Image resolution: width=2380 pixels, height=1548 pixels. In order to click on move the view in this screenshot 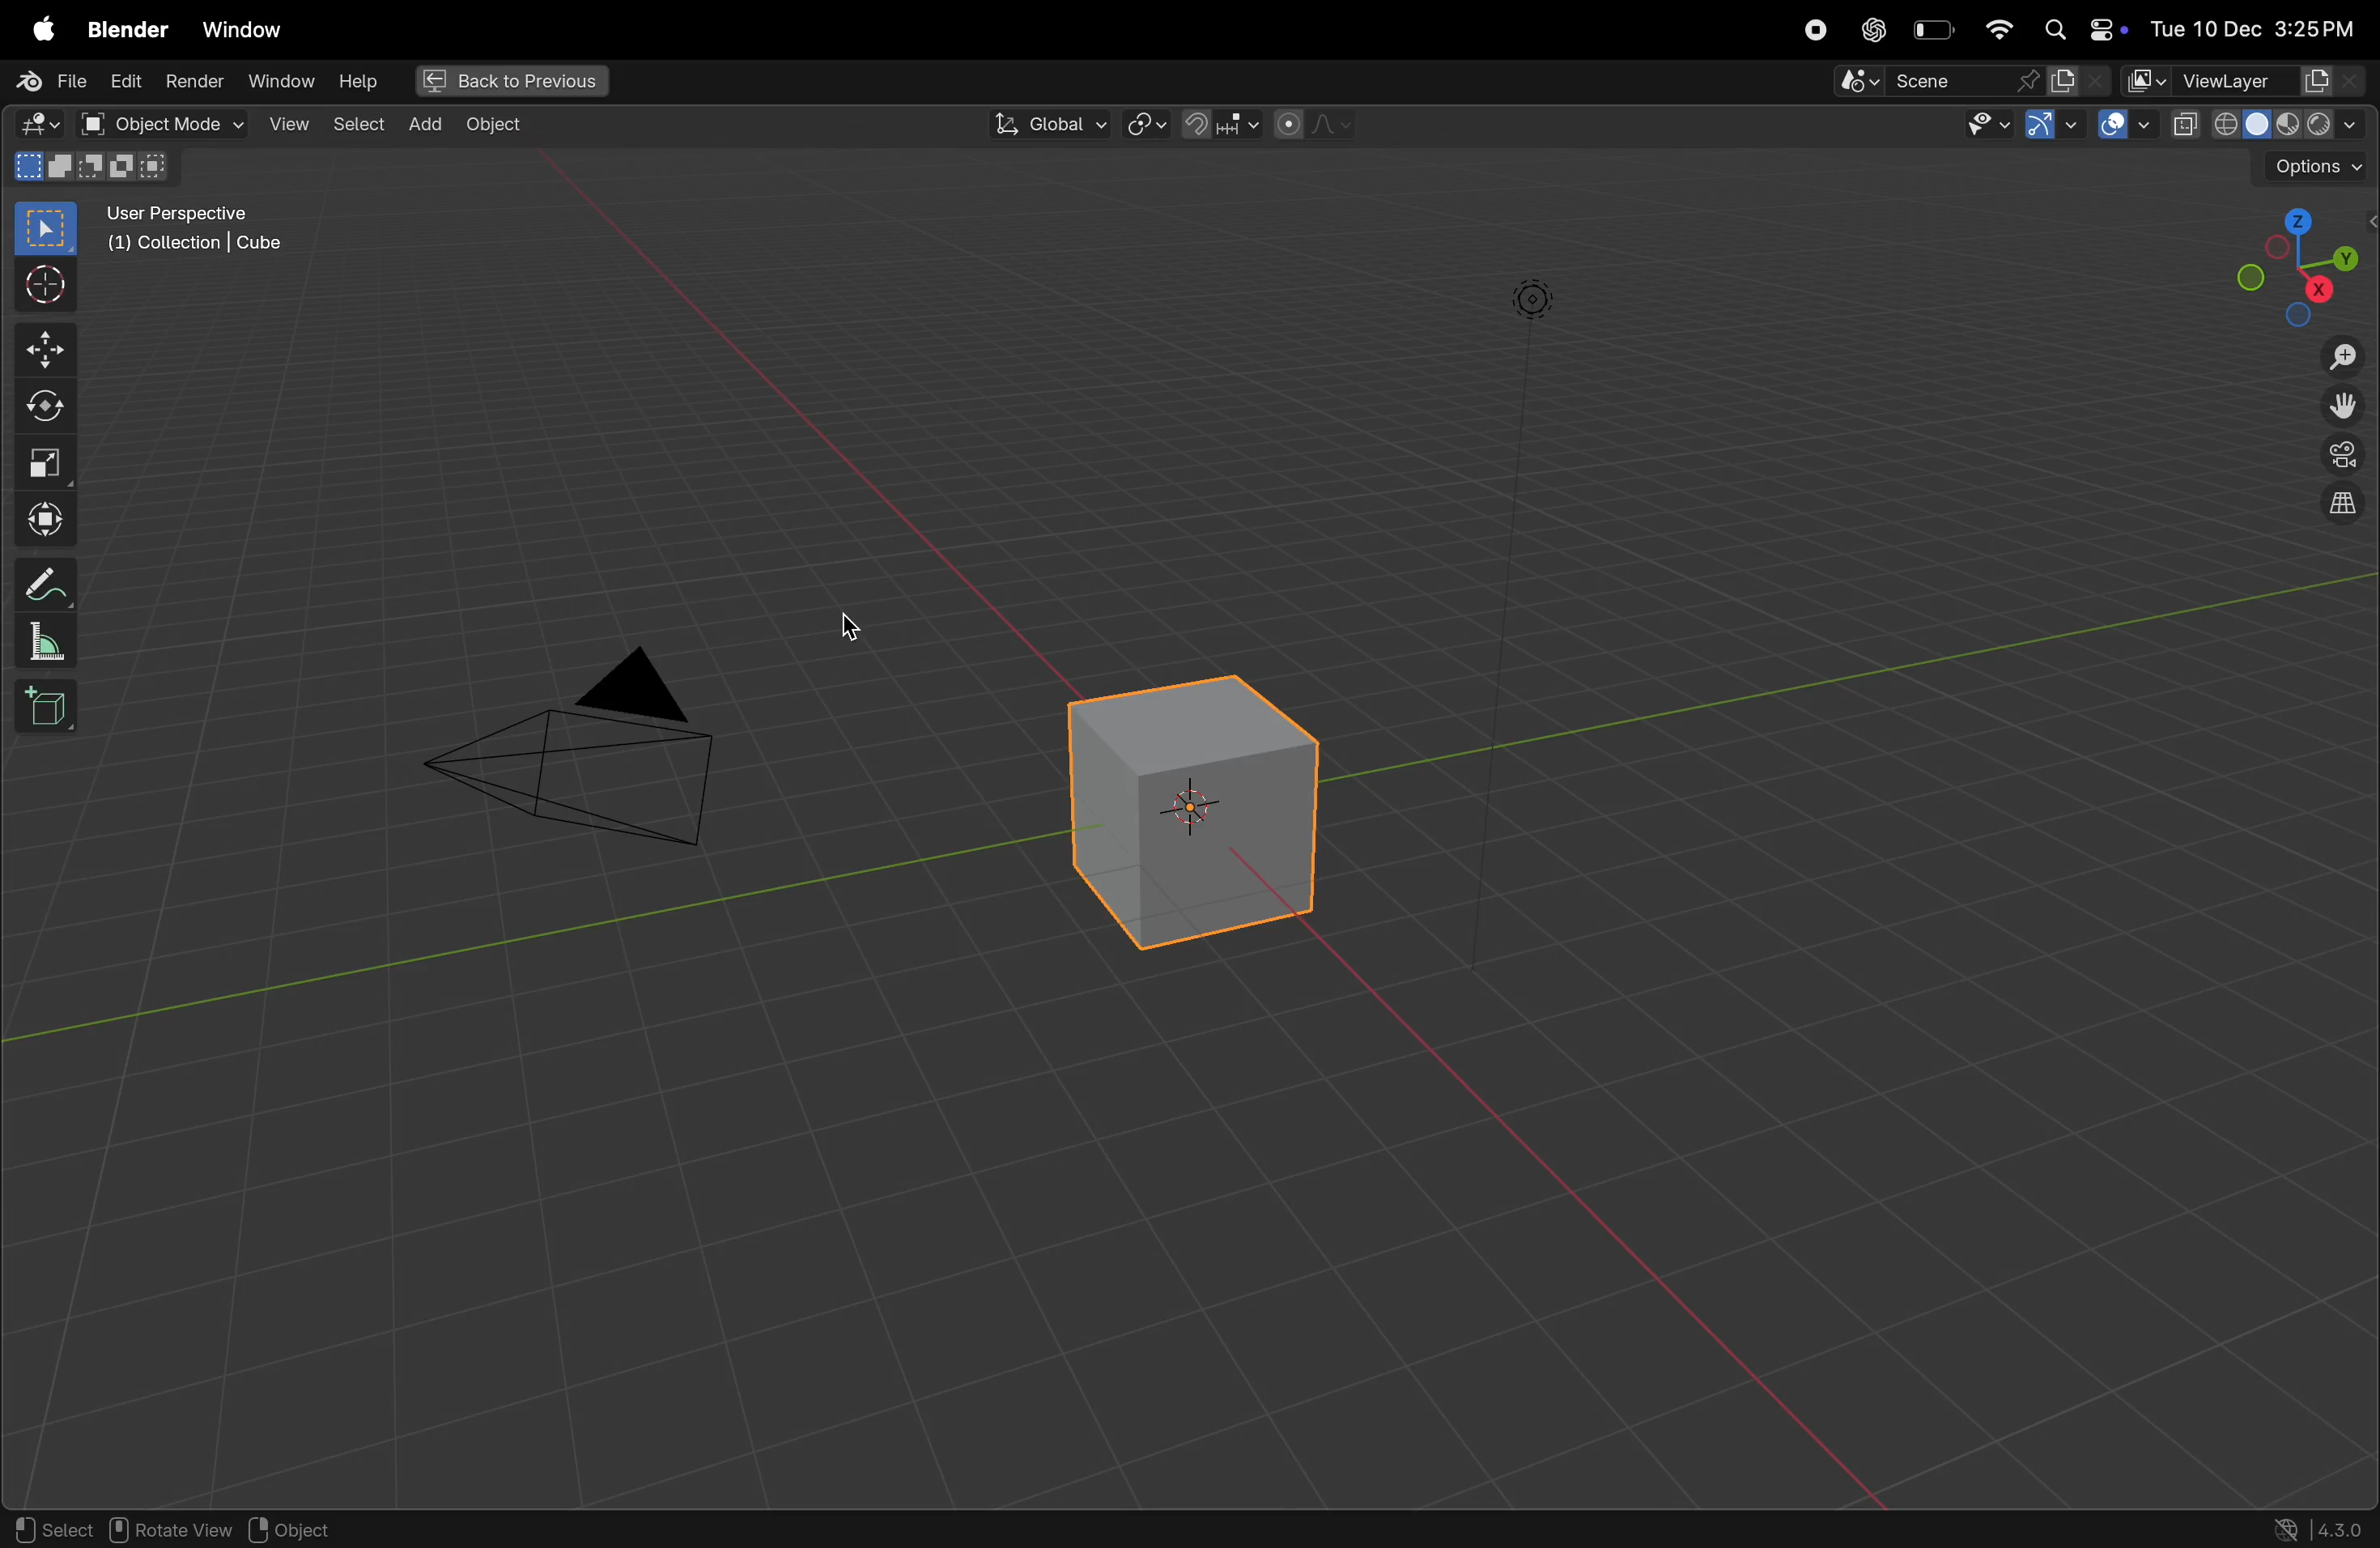, I will do `click(2343, 408)`.